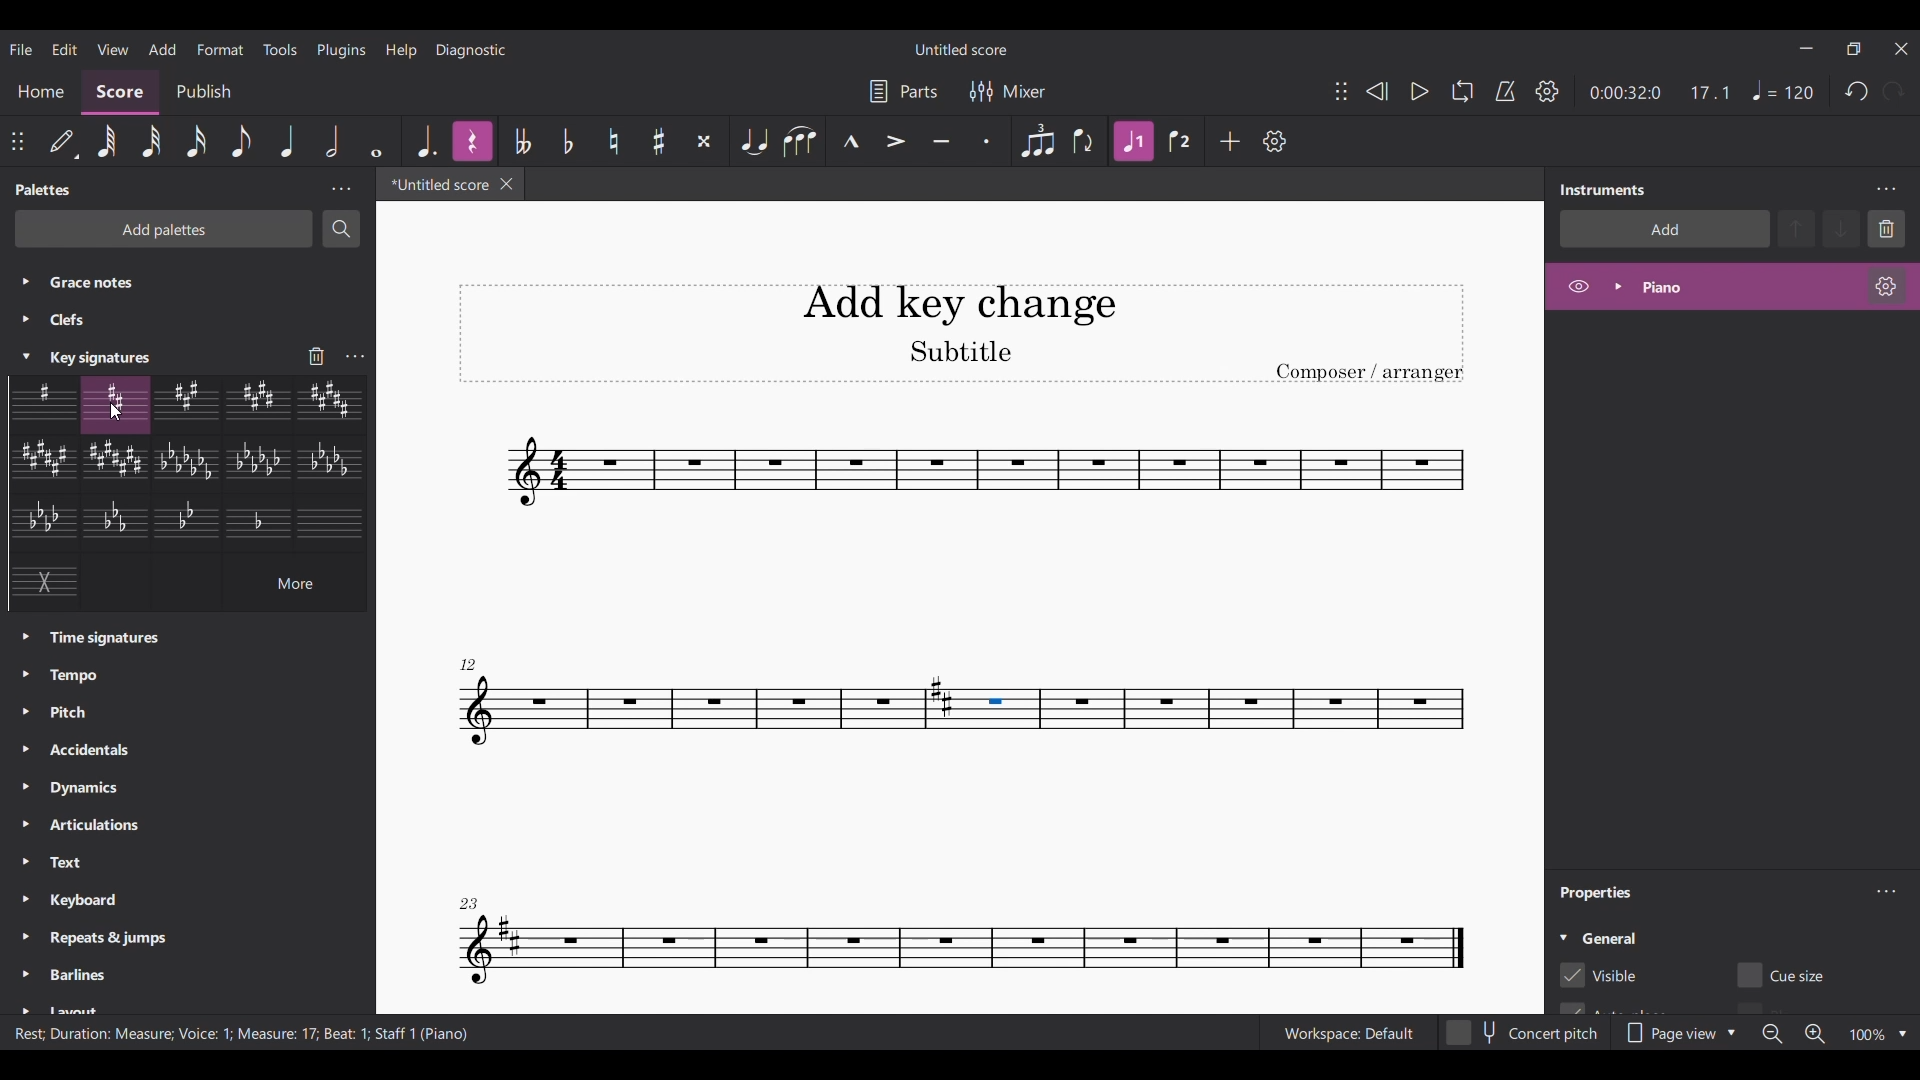 This screenshot has width=1920, height=1080. I want to click on Undo, so click(1856, 90).